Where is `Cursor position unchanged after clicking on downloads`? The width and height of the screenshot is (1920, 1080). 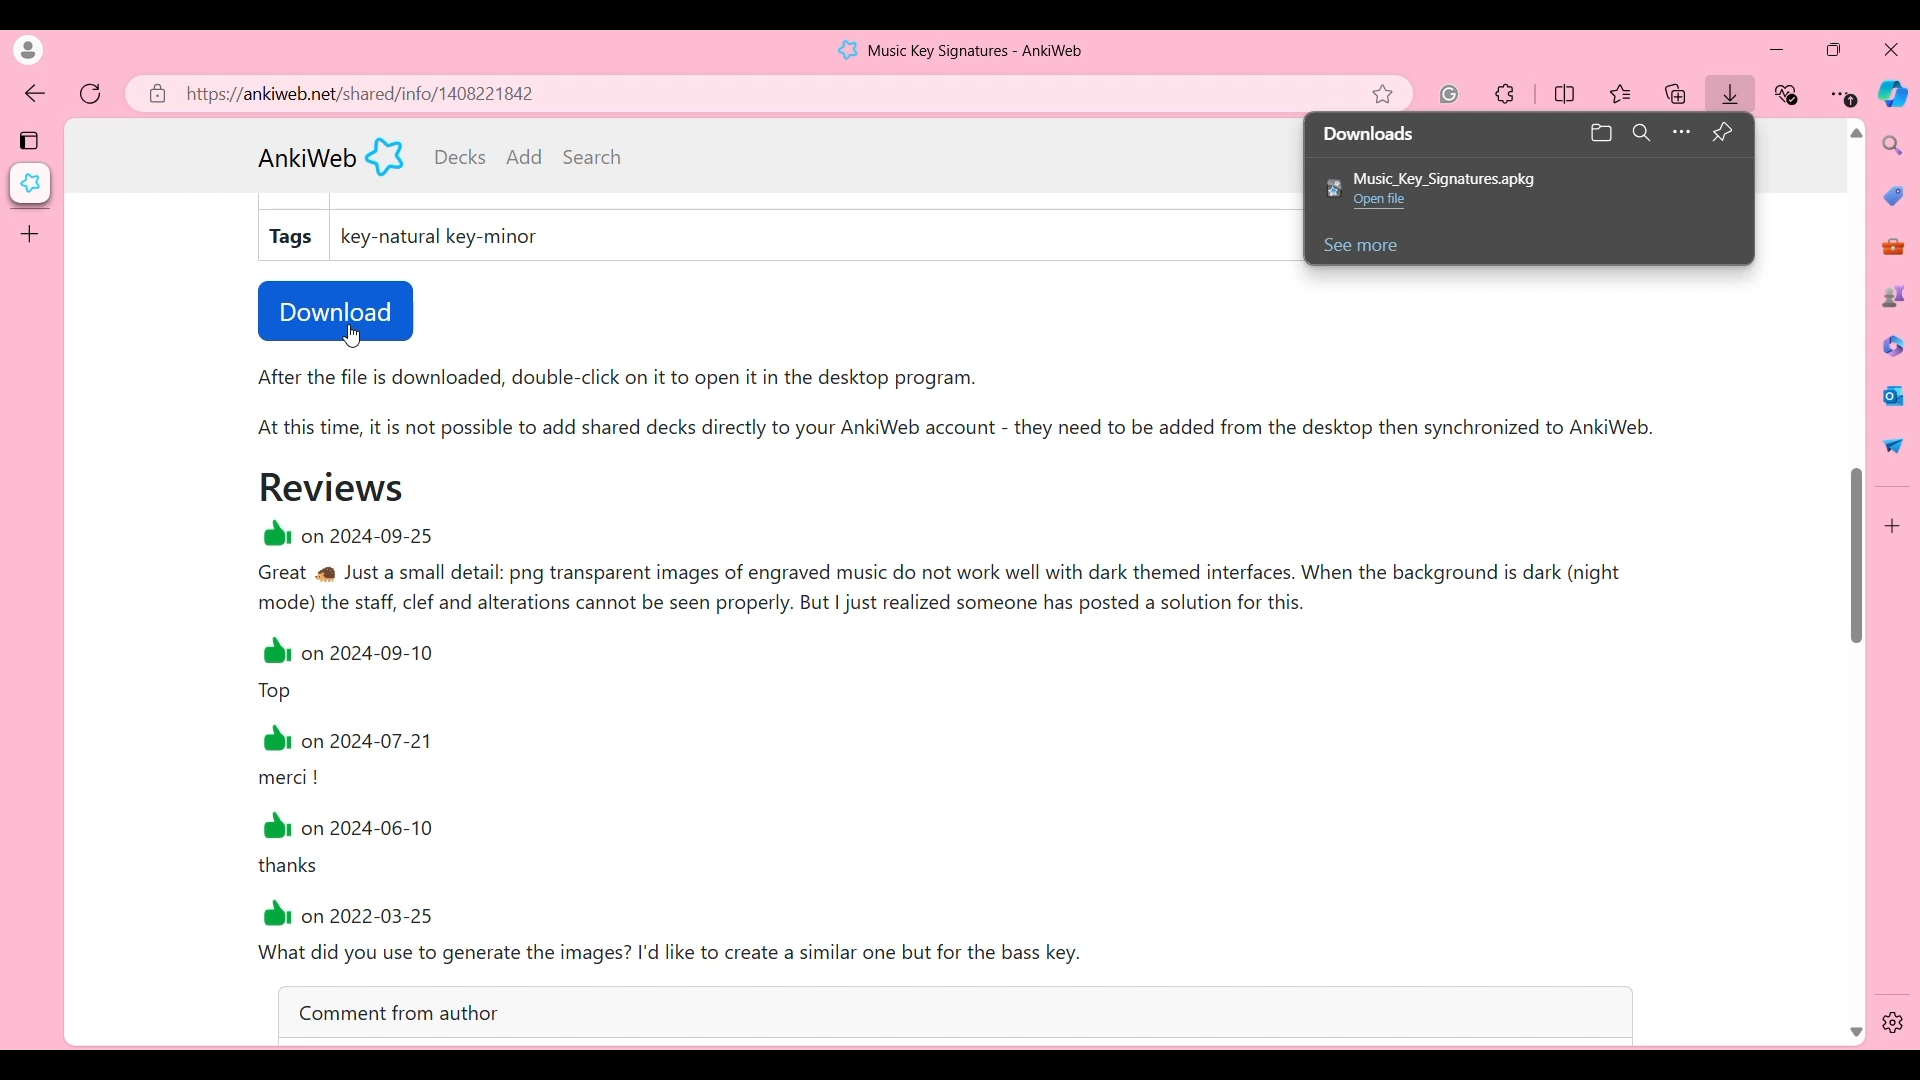
Cursor position unchanged after clicking on downloads is located at coordinates (352, 336).